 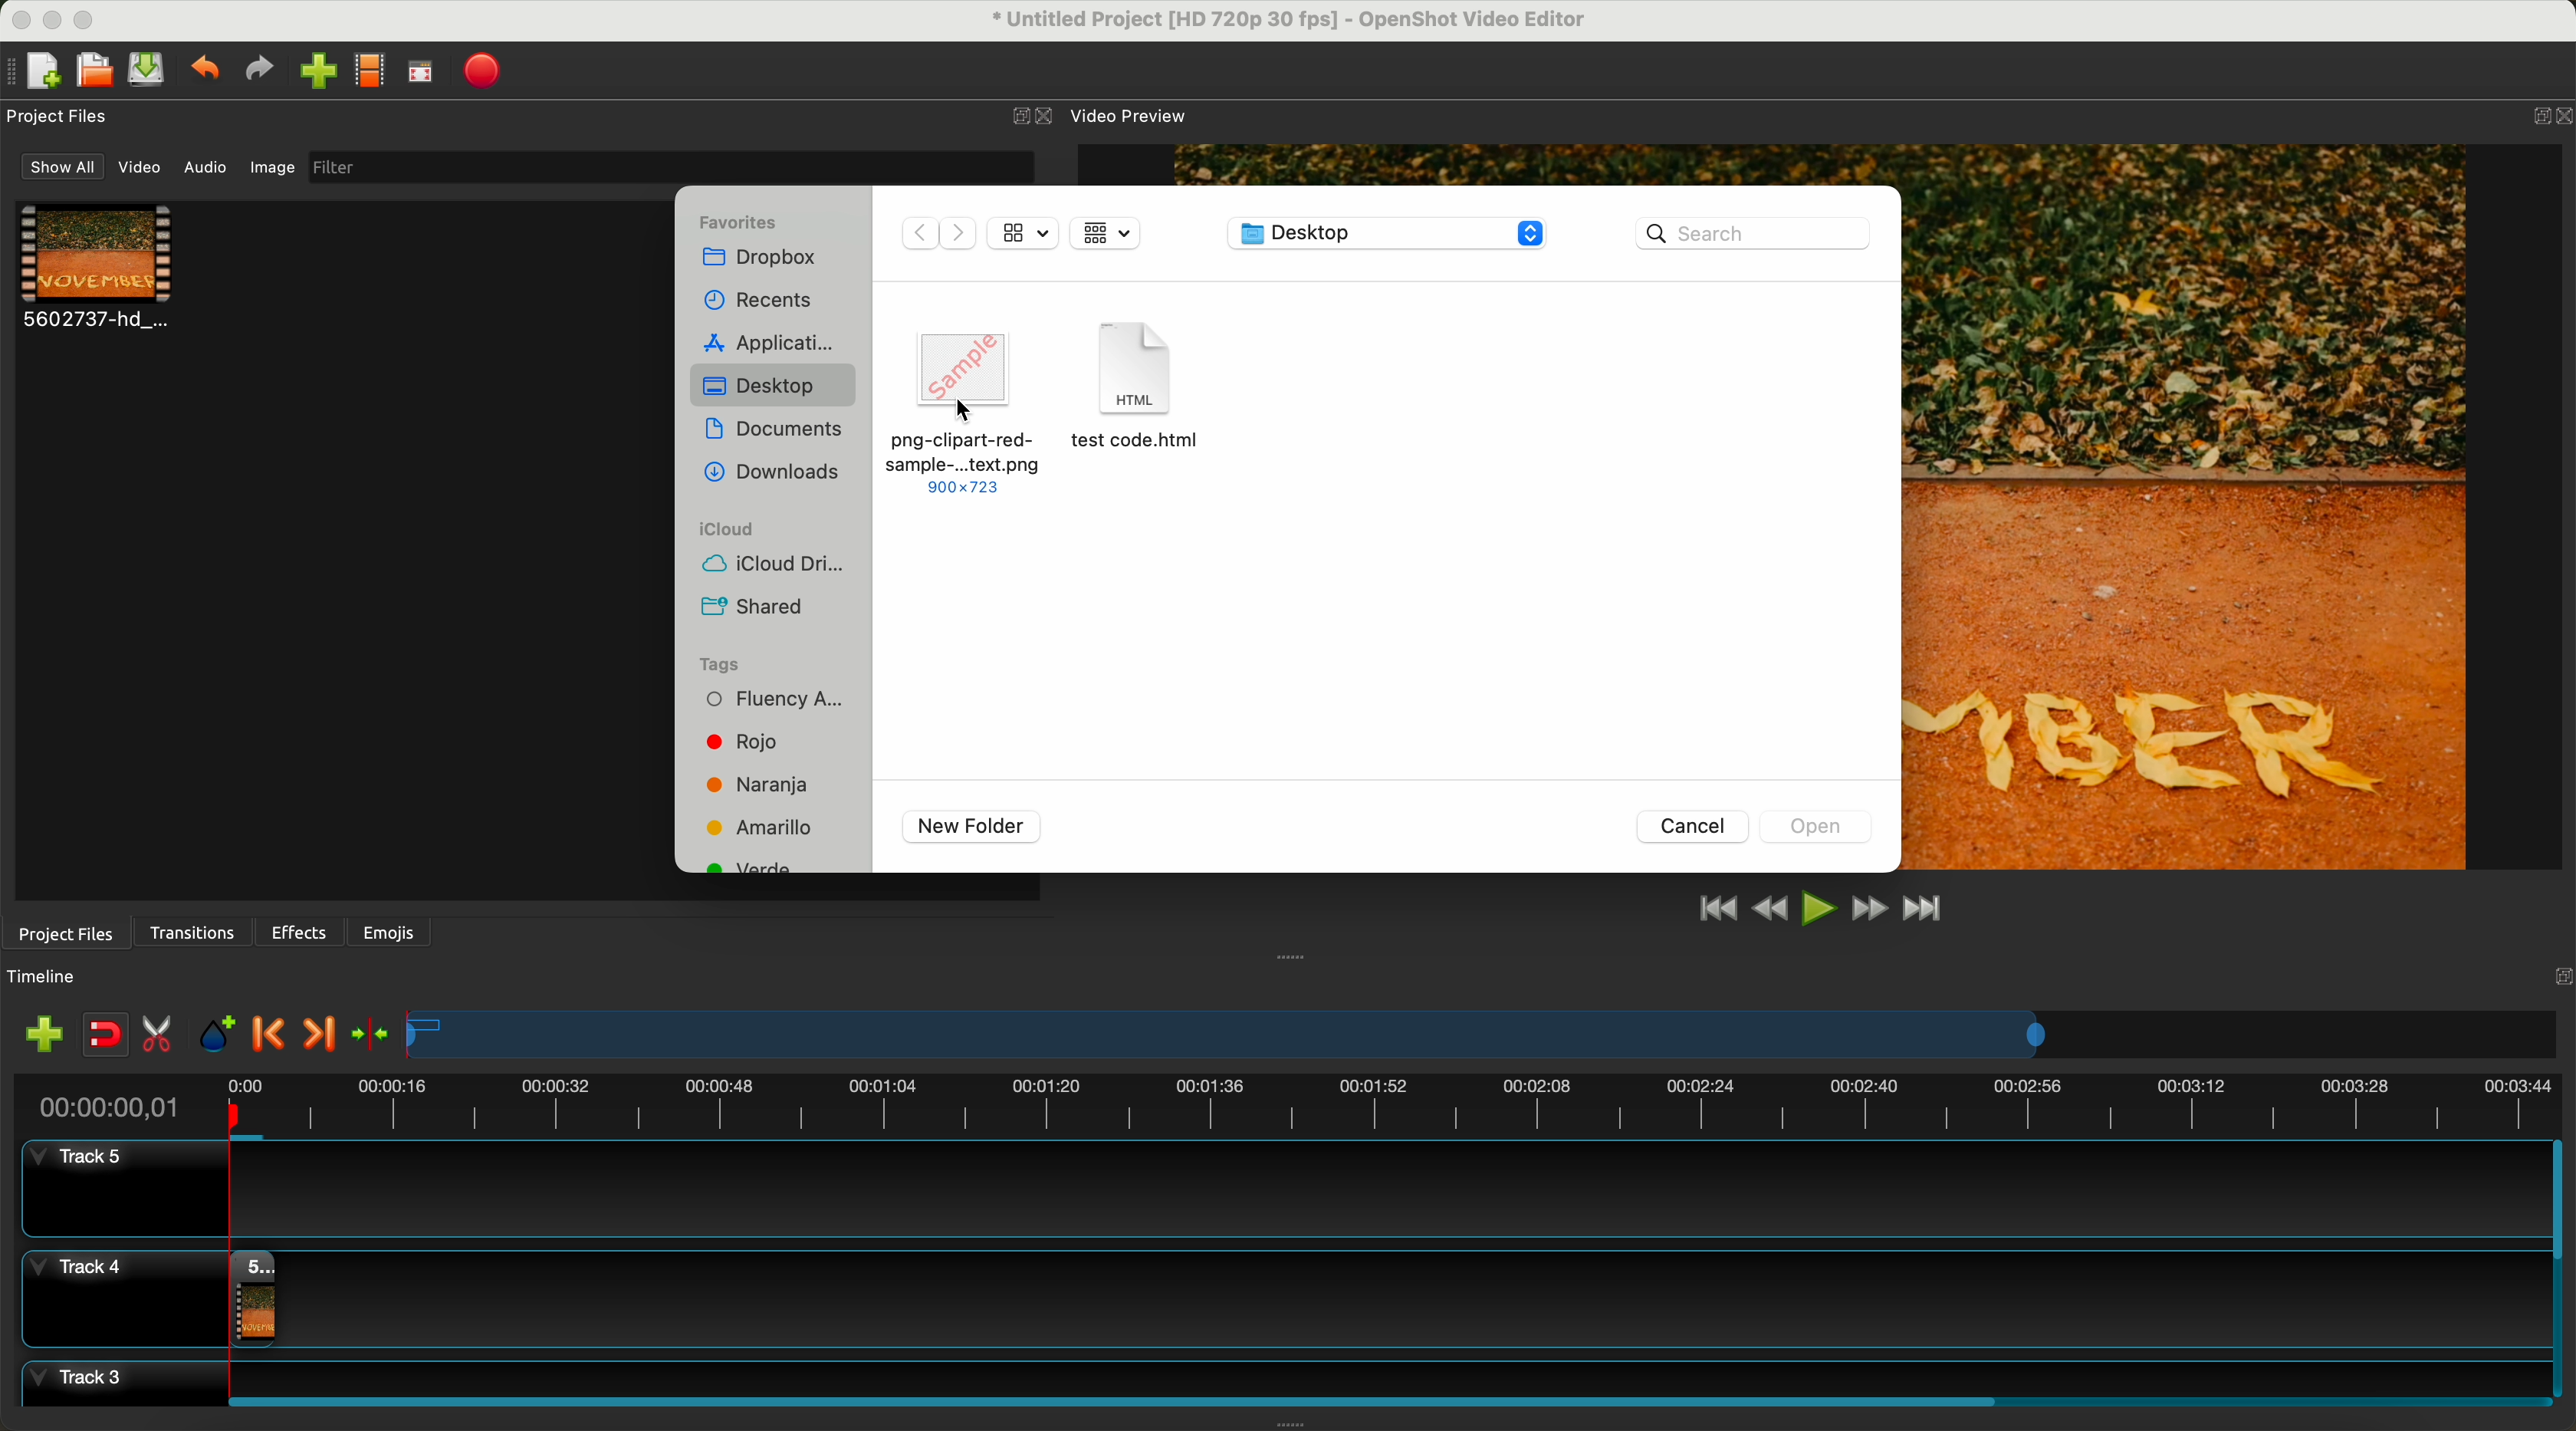 What do you see at coordinates (162, 1038) in the screenshot?
I see `enable razor` at bounding box center [162, 1038].